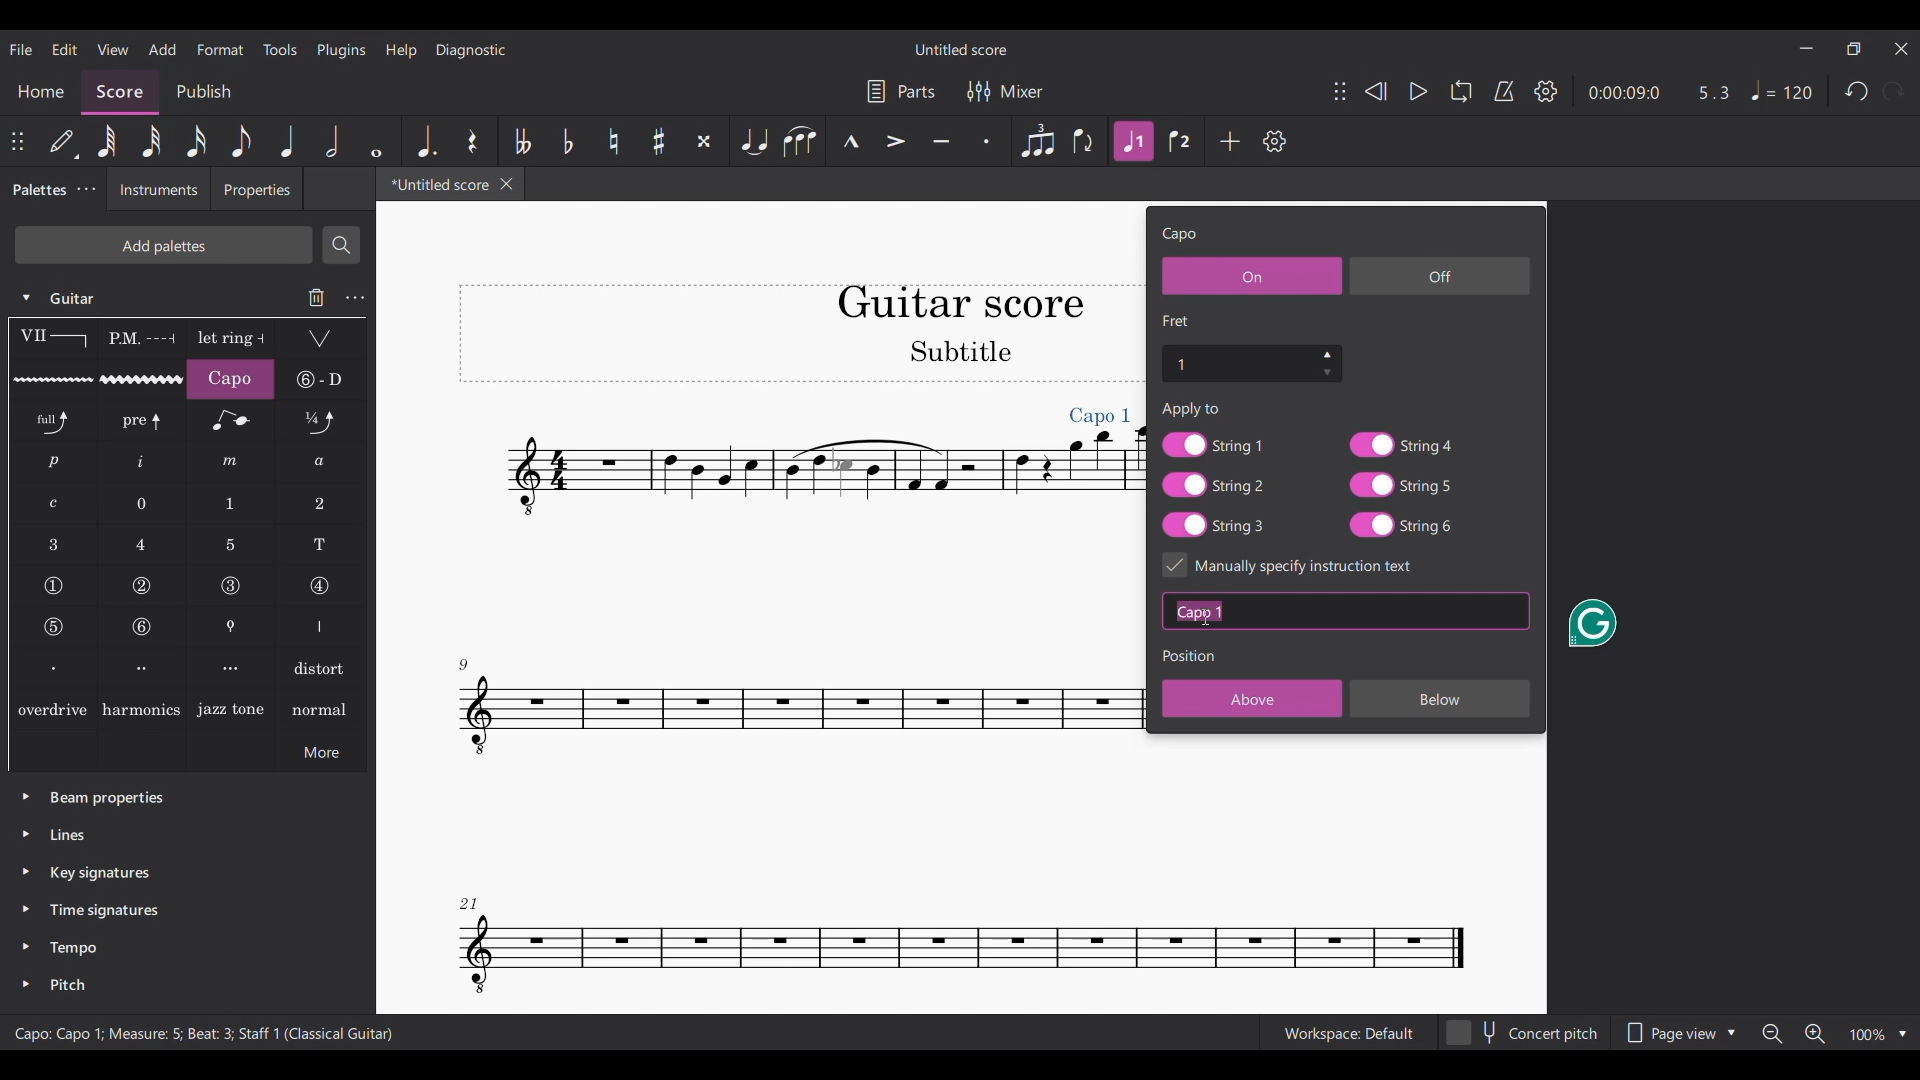 This screenshot has height=1080, width=1920. I want to click on Capo added, so click(1100, 416).